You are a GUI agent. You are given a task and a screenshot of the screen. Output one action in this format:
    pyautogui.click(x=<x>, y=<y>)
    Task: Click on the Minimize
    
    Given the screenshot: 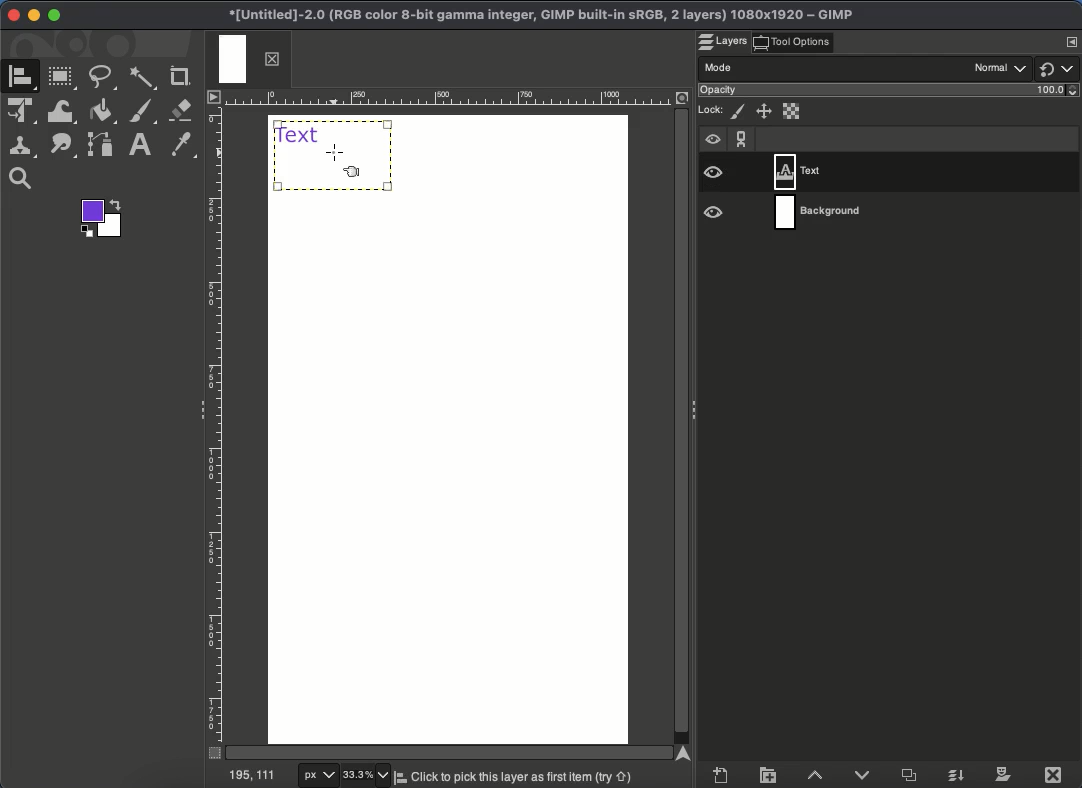 What is the action you would take?
    pyautogui.click(x=34, y=16)
    